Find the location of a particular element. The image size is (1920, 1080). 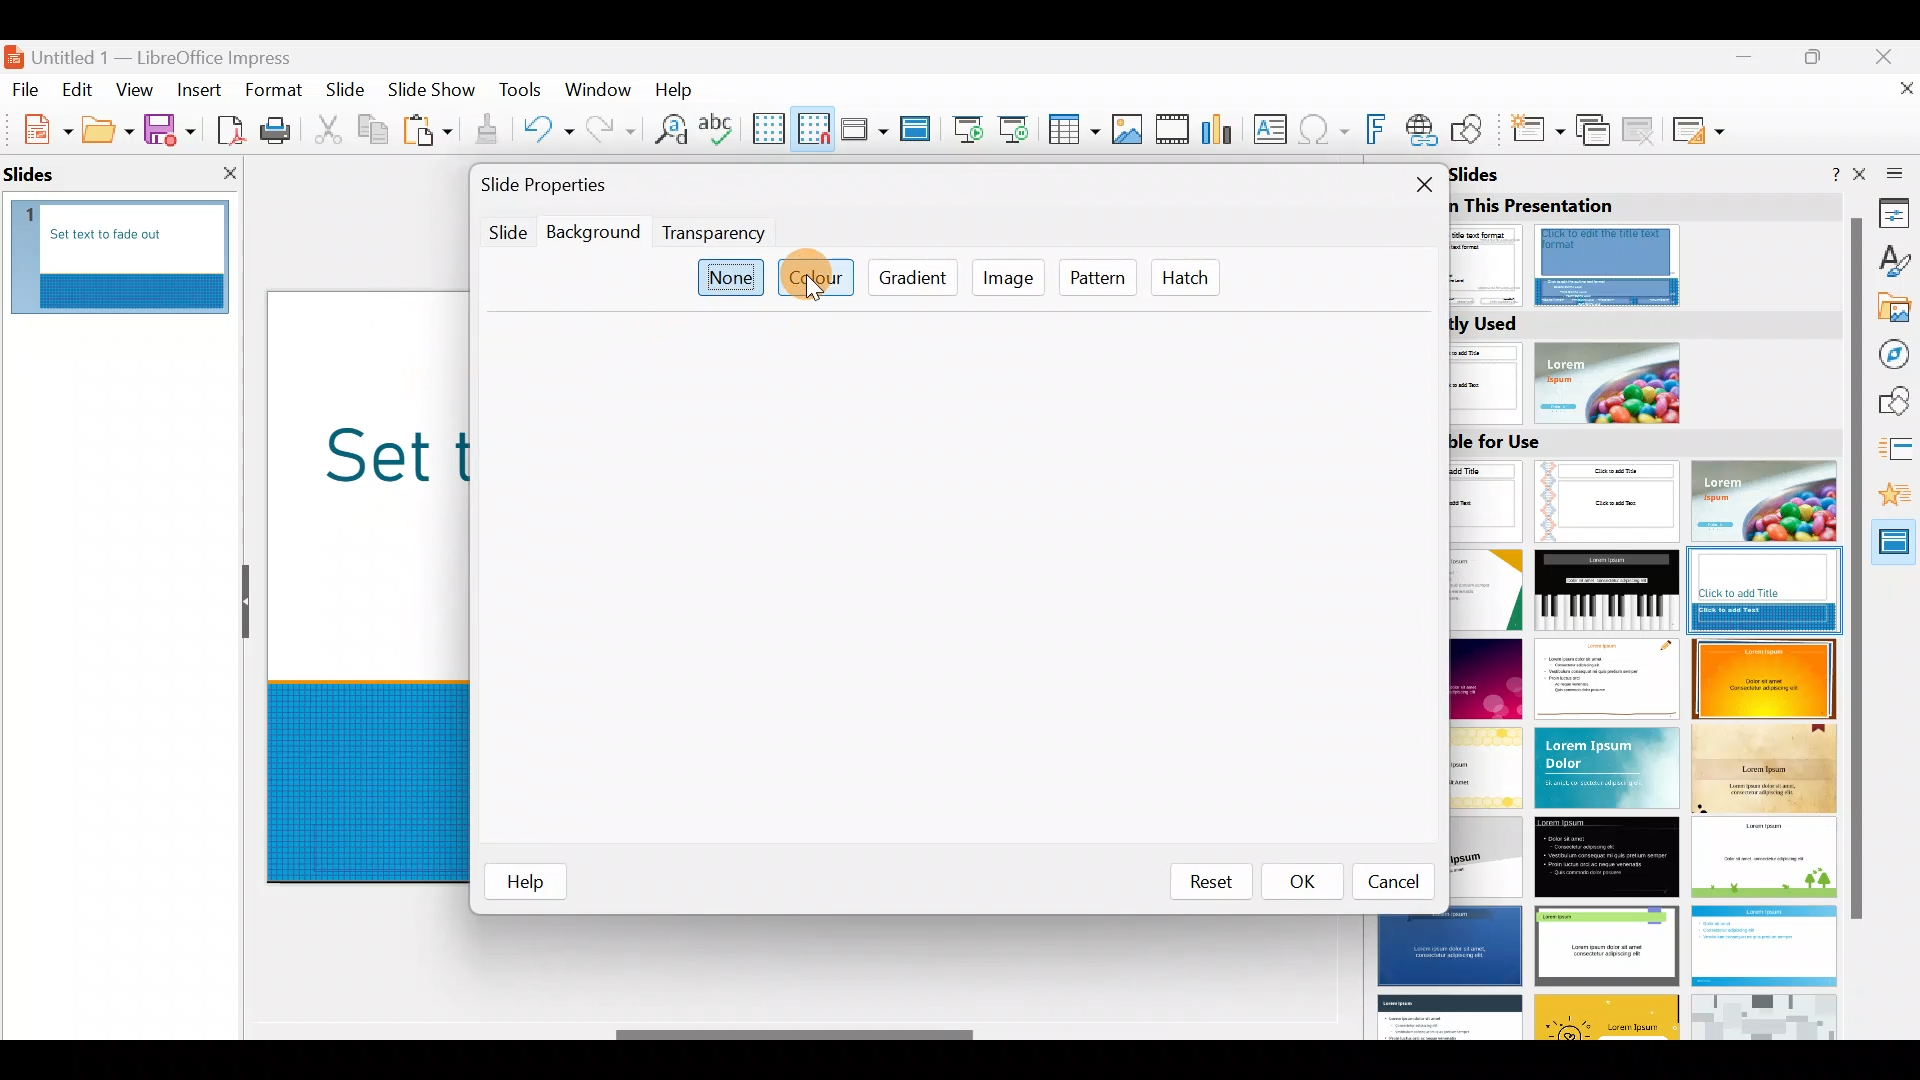

Delete slide is located at coordinates (1642, 129).